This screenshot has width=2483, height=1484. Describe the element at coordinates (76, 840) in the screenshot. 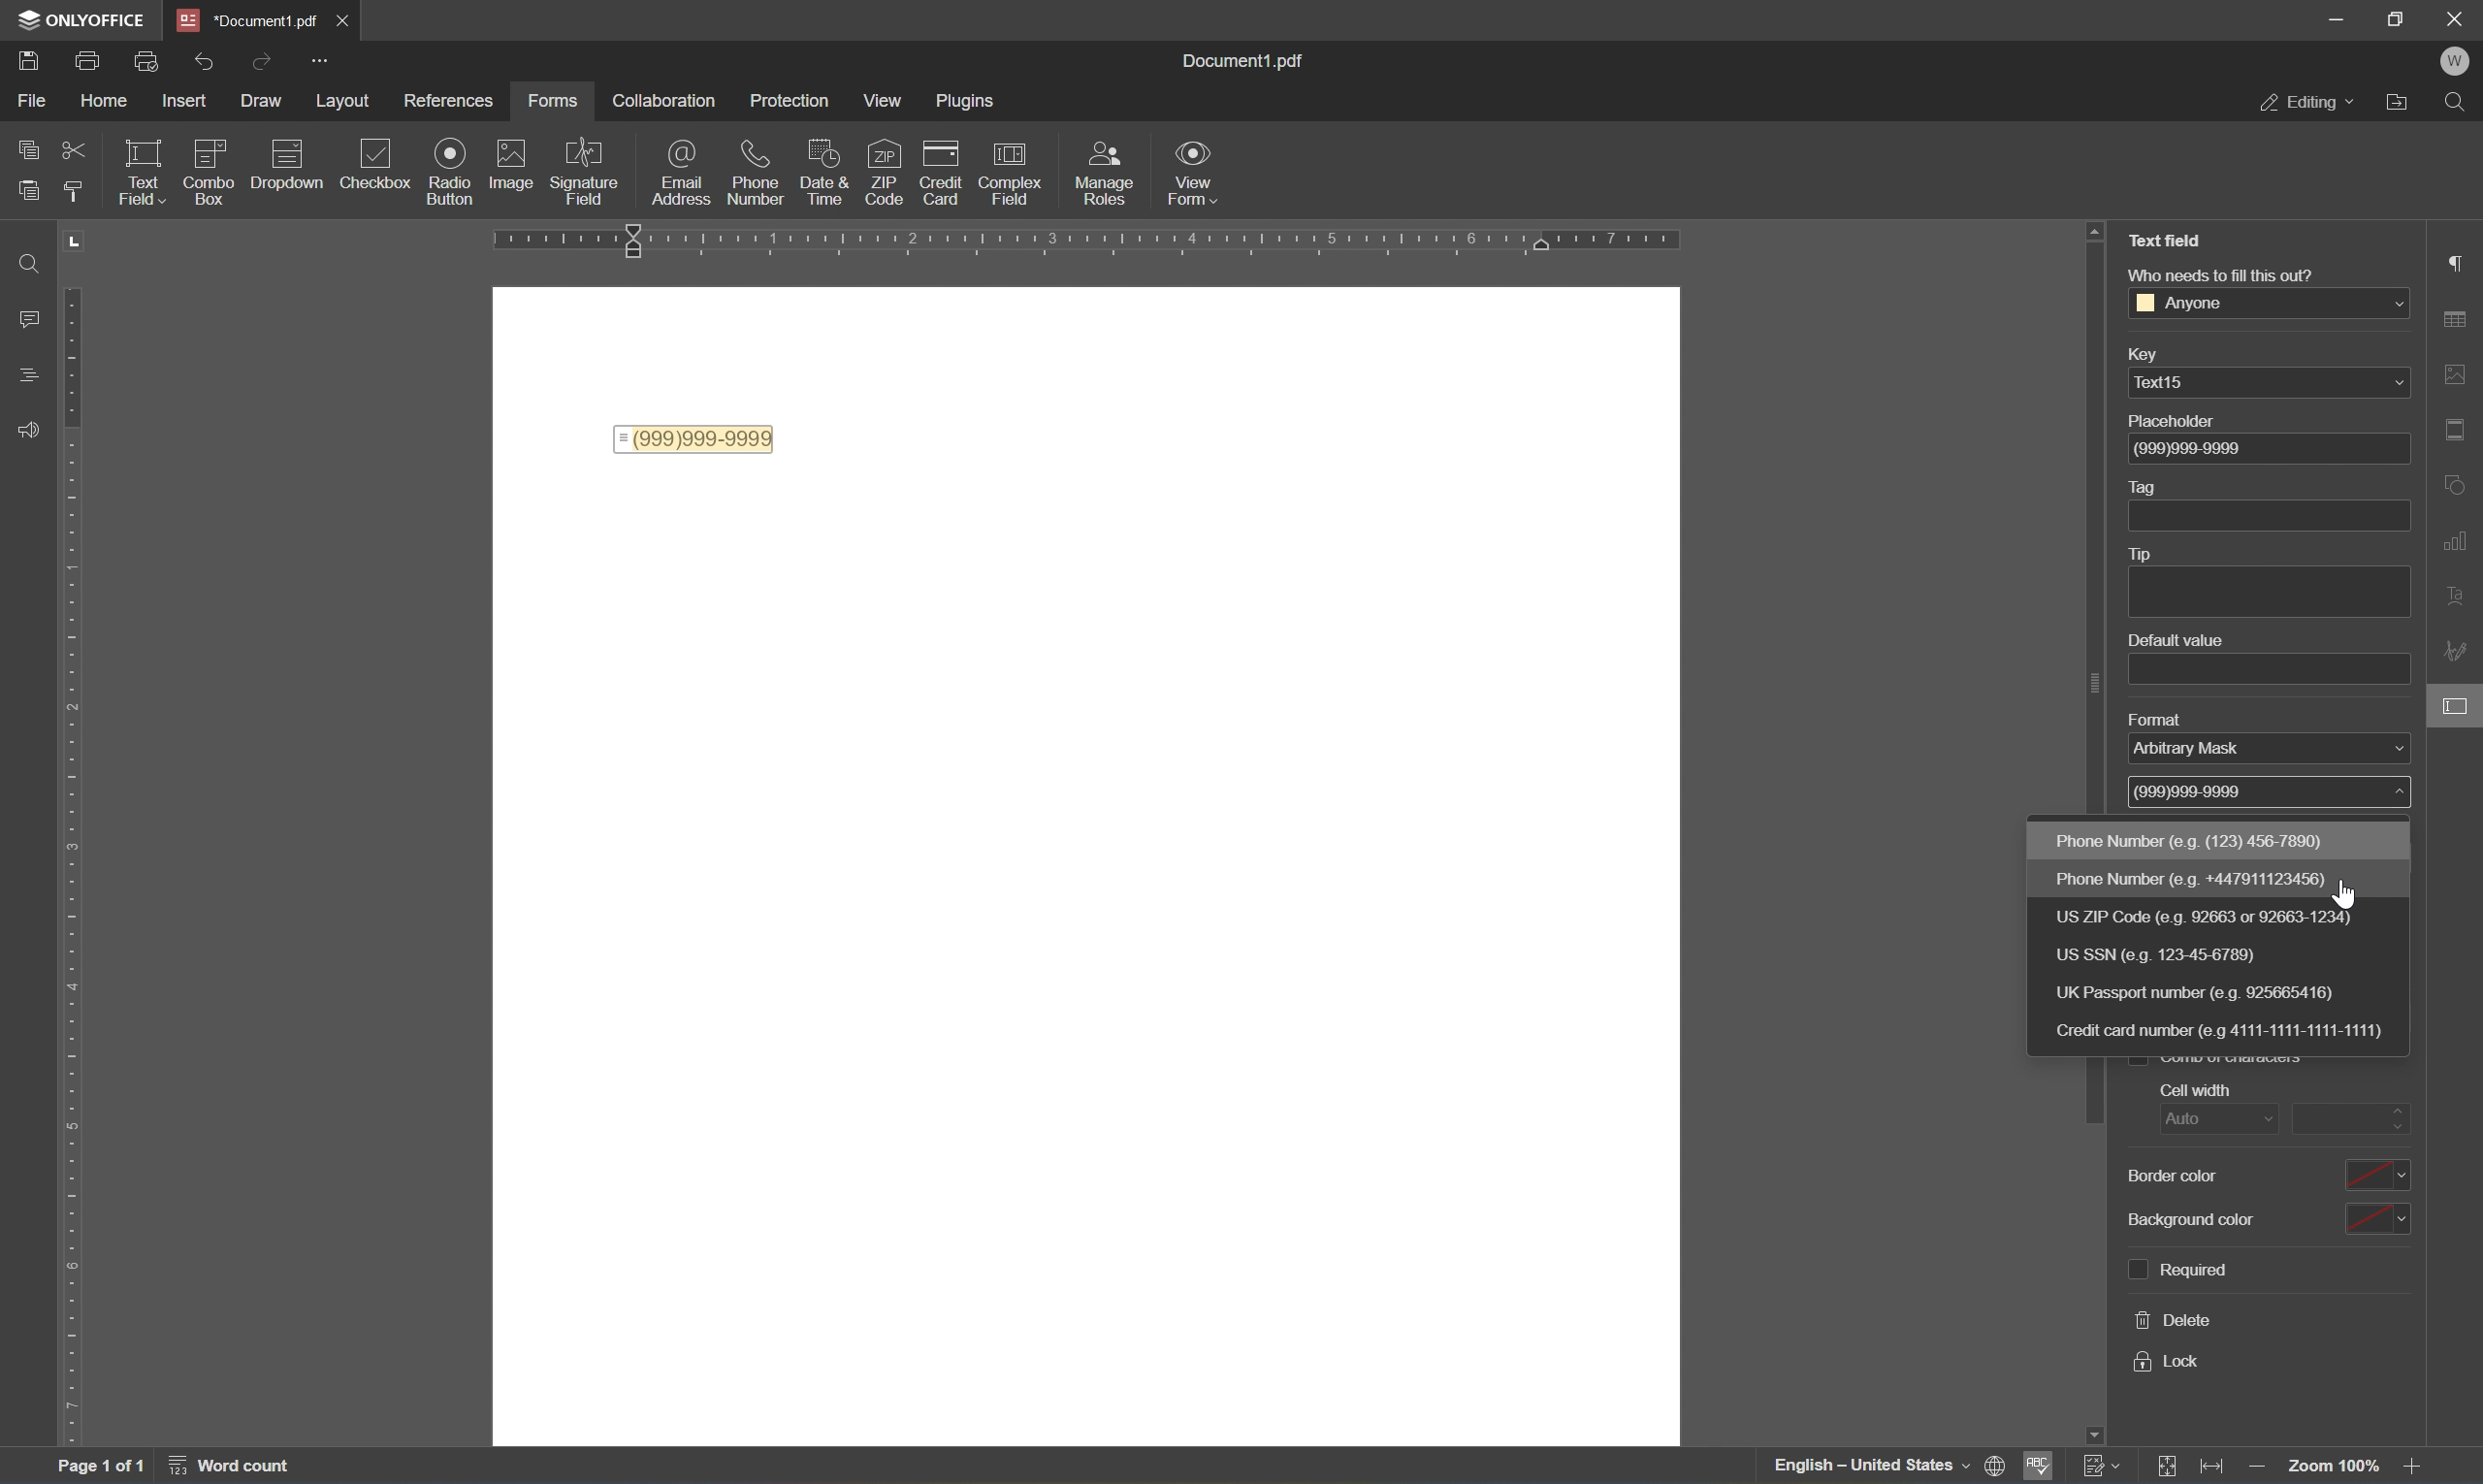

I see `ruler` at that location.